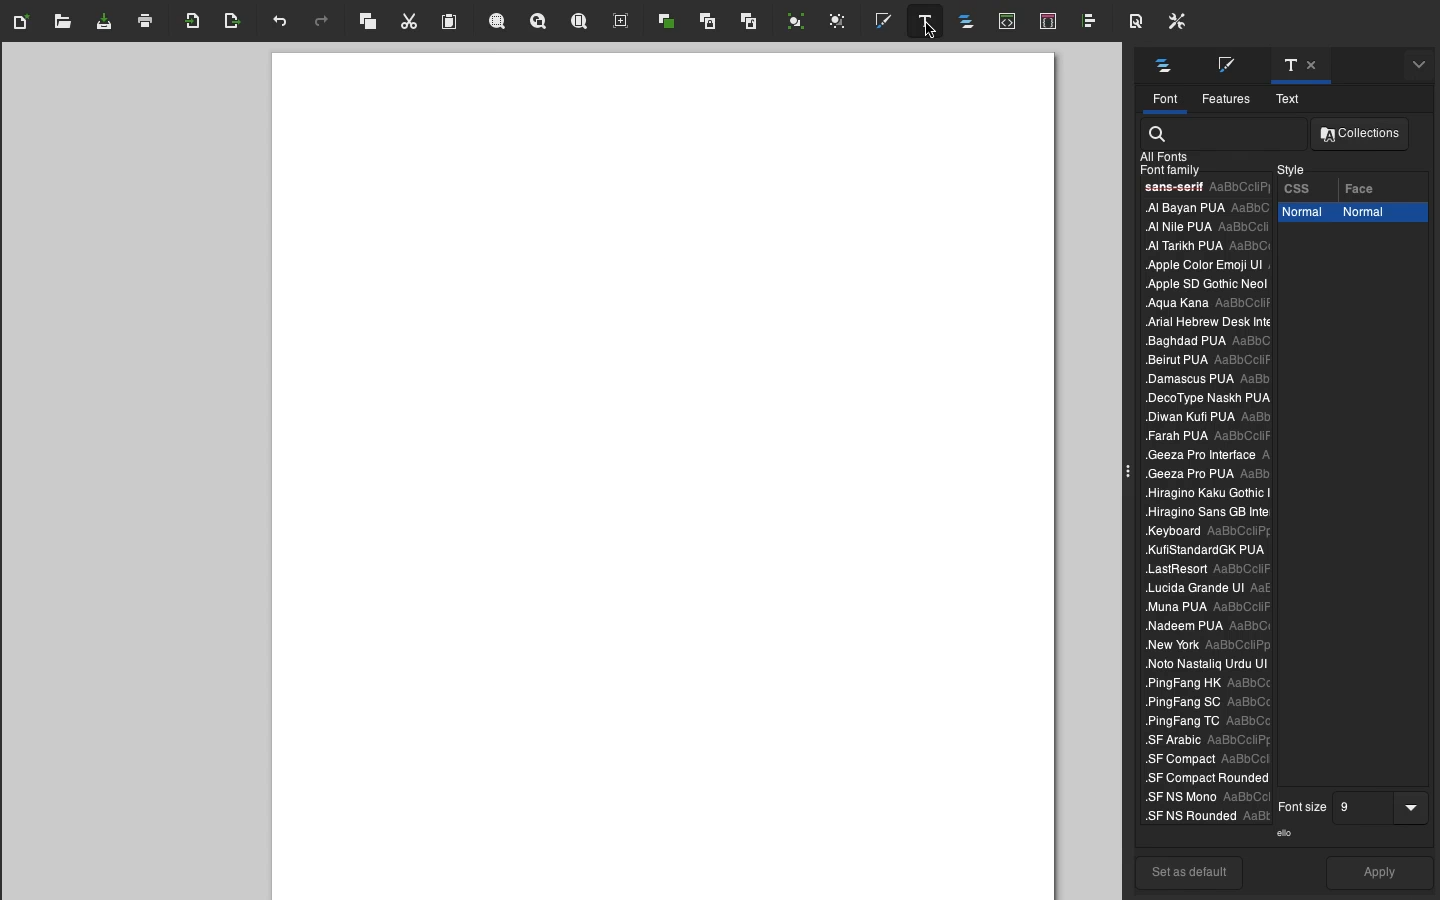 This screenshot has width=1440, height=900. I want to click on .SF NS Mono, so click(1204, 798).